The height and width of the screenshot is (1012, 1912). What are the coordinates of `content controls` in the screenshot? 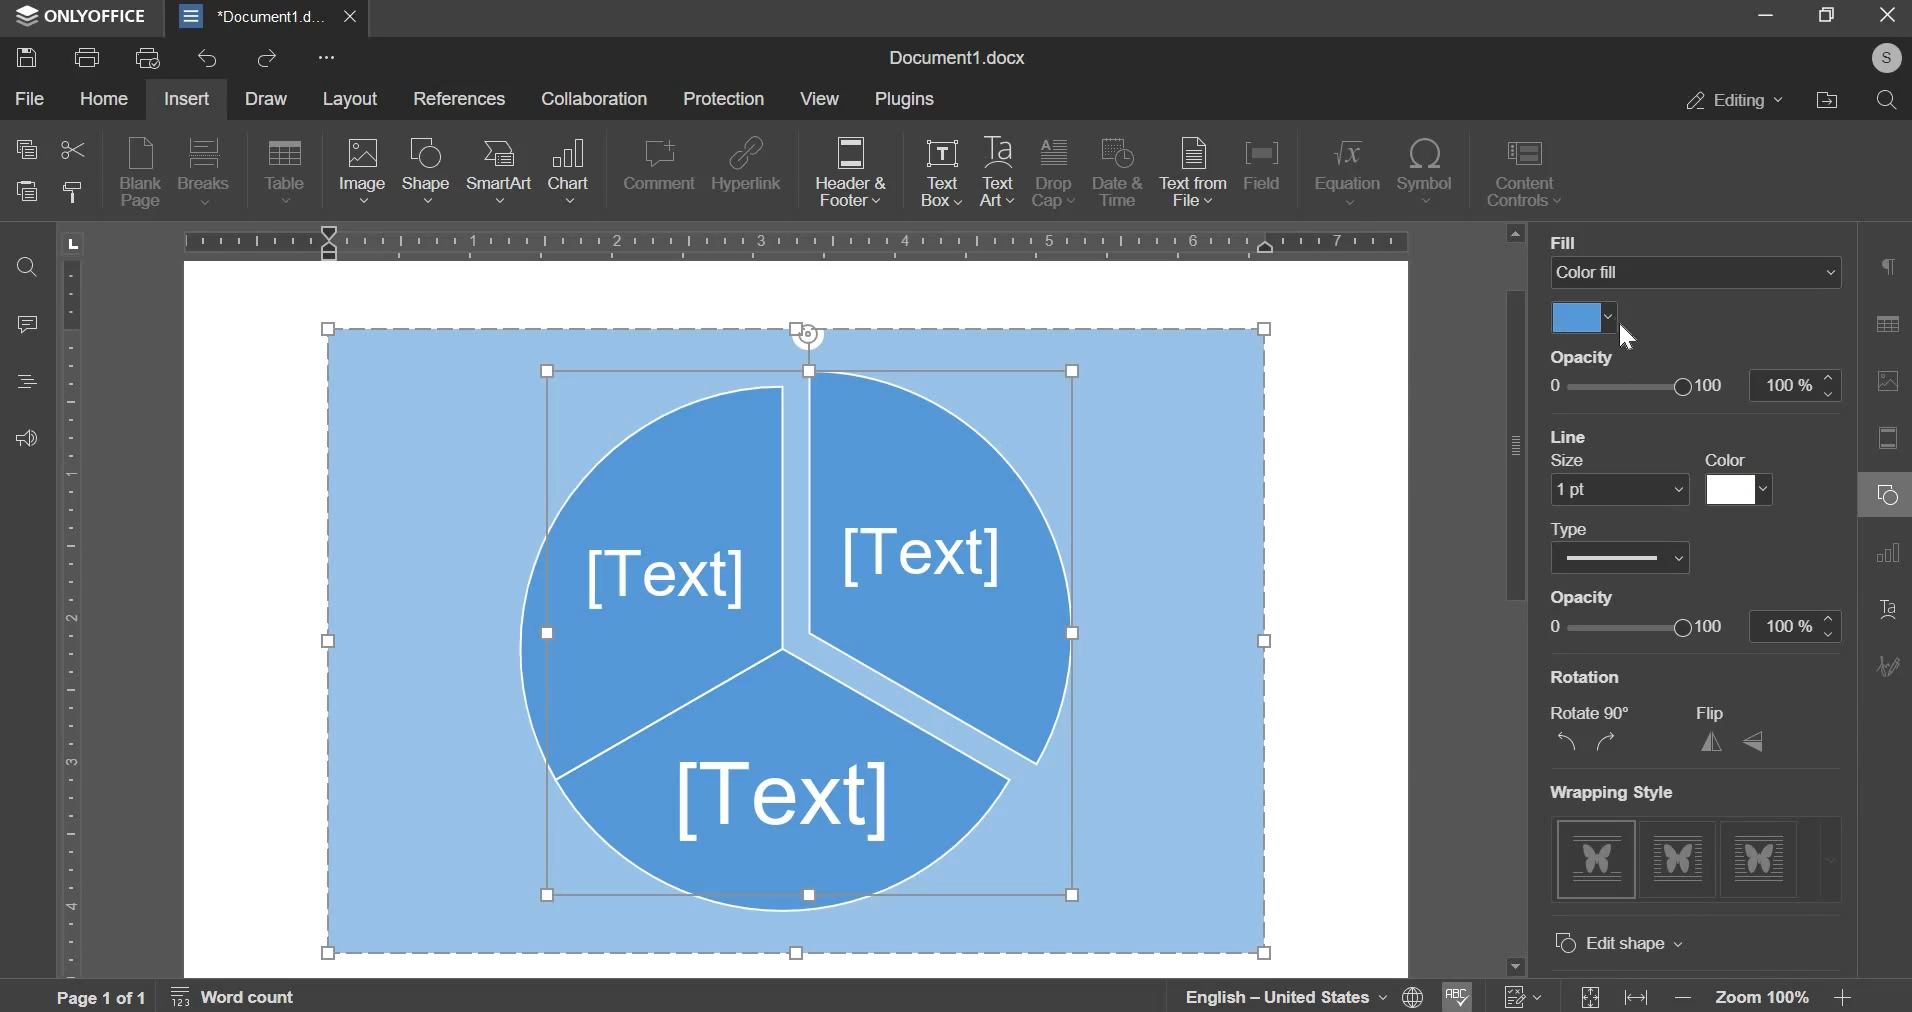 It's located at (1530, 175).